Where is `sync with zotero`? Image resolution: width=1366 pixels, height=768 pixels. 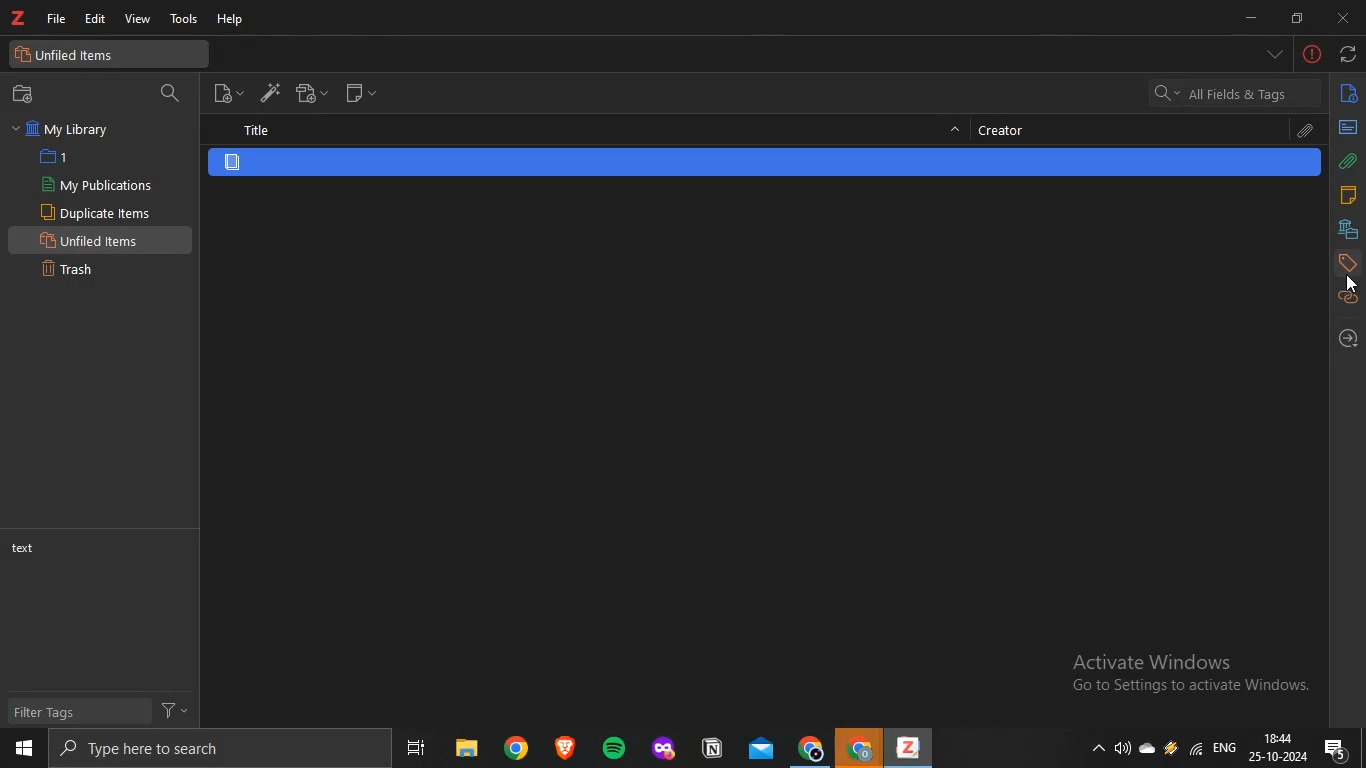
sync with zotero is located at coordinates (1348, 55).